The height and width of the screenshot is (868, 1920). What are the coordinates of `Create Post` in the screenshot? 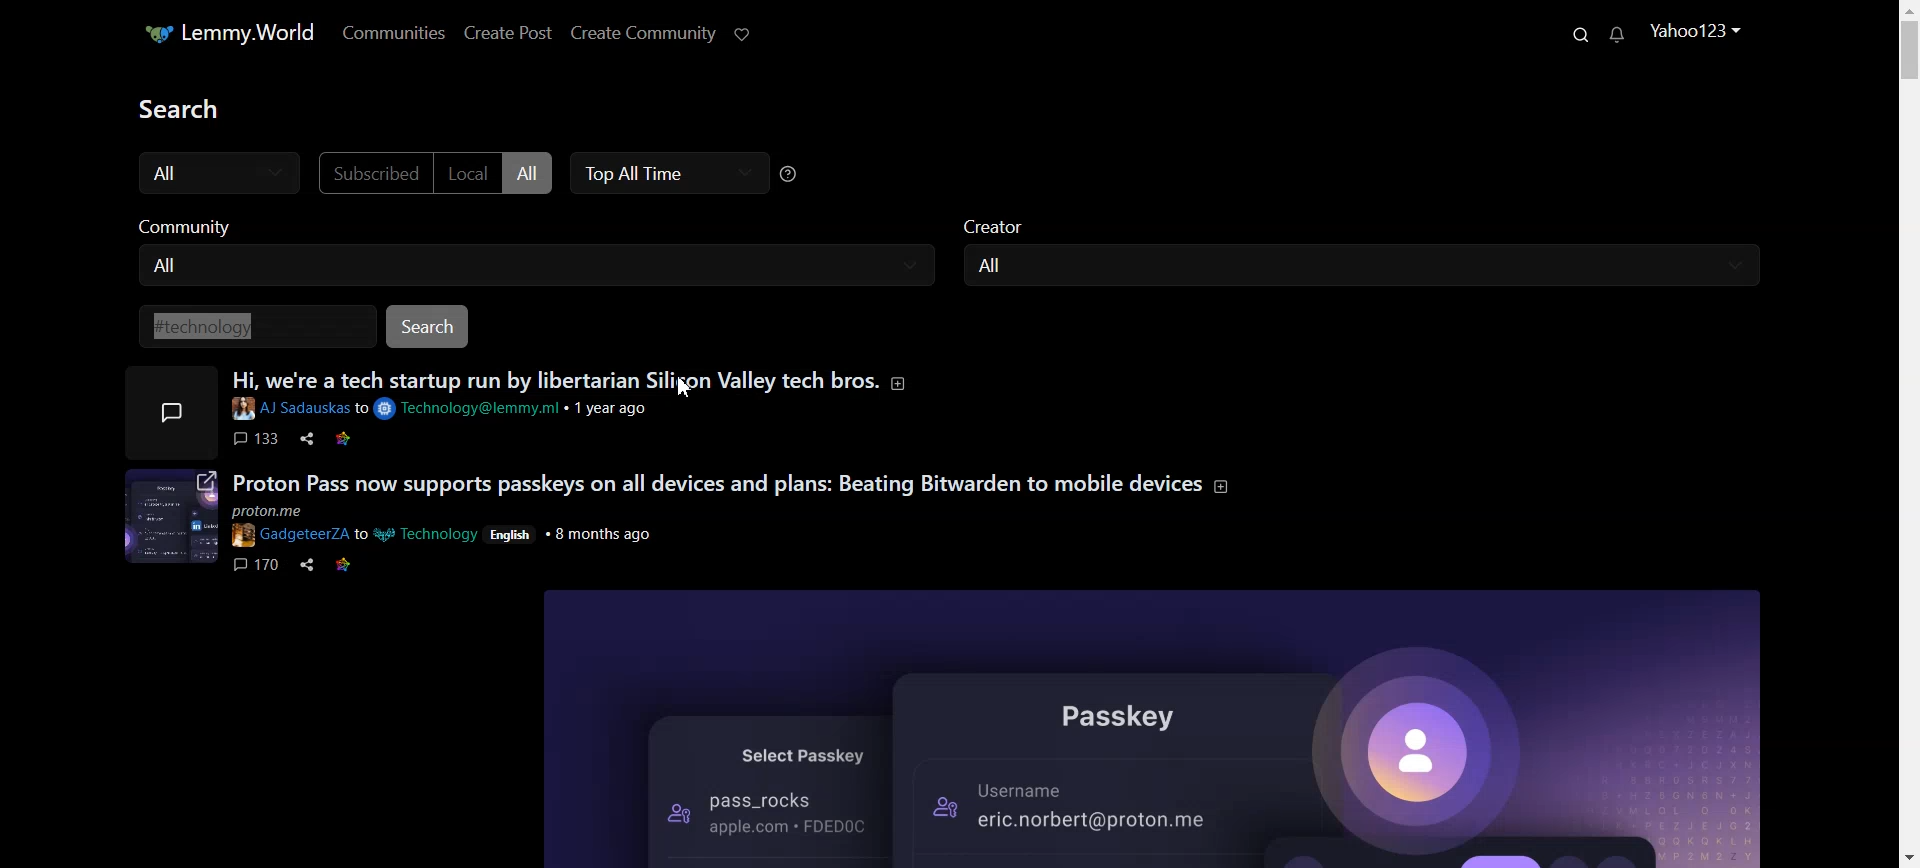 It's located at (506, 32).